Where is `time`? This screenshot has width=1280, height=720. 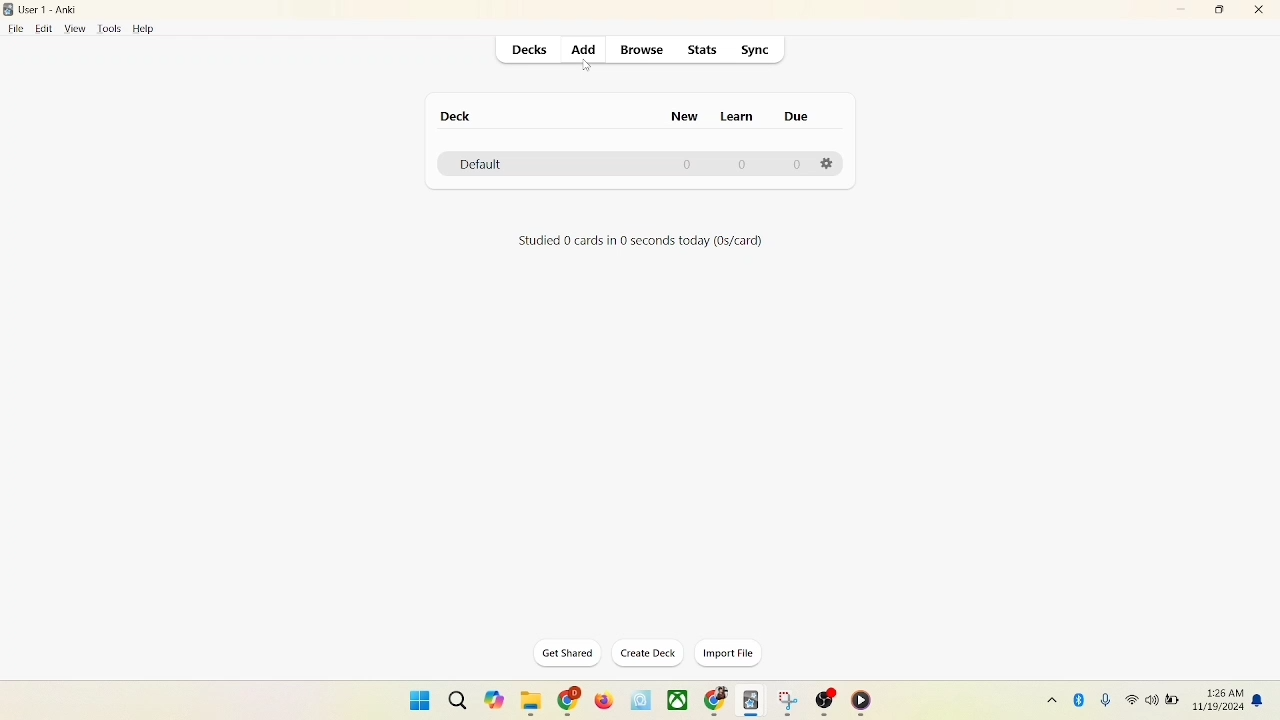 time is located at coordinates (1221, 690).